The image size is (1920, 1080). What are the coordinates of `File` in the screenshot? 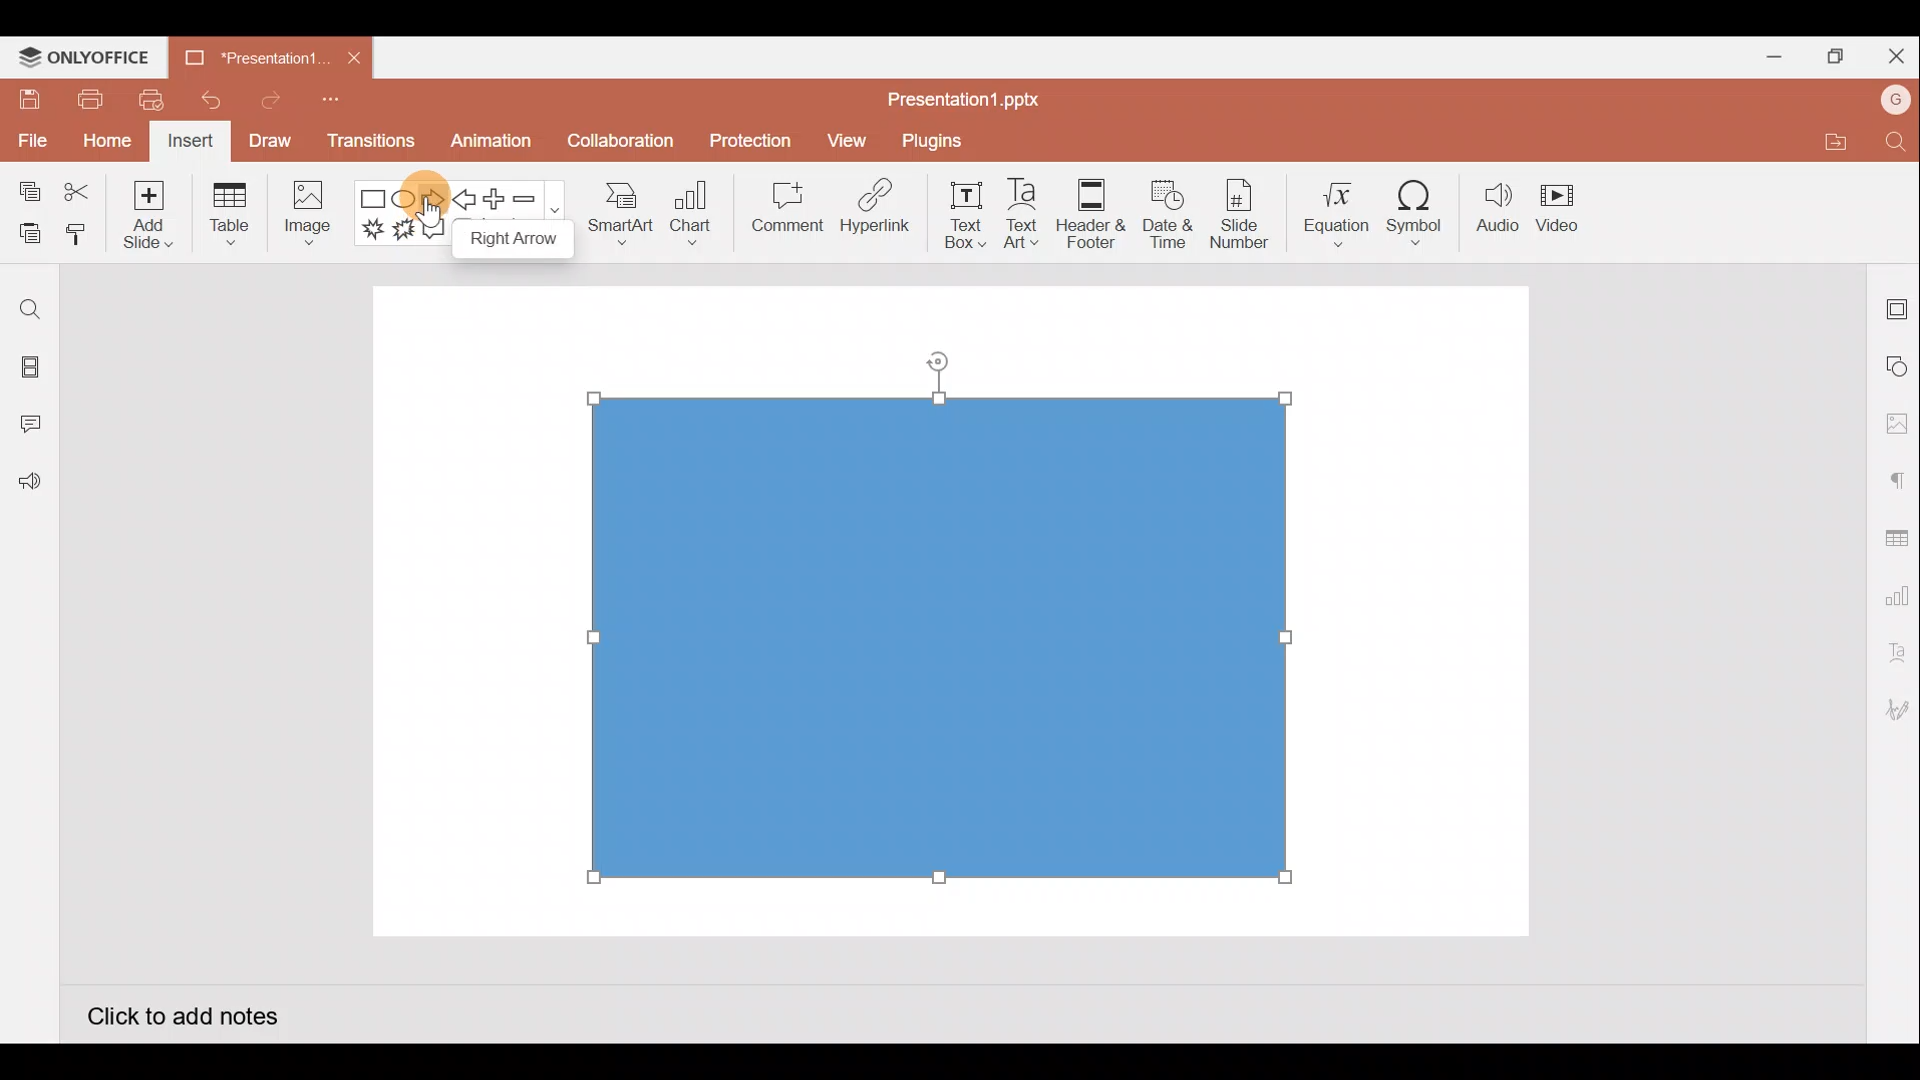 It's located at (30, 137).